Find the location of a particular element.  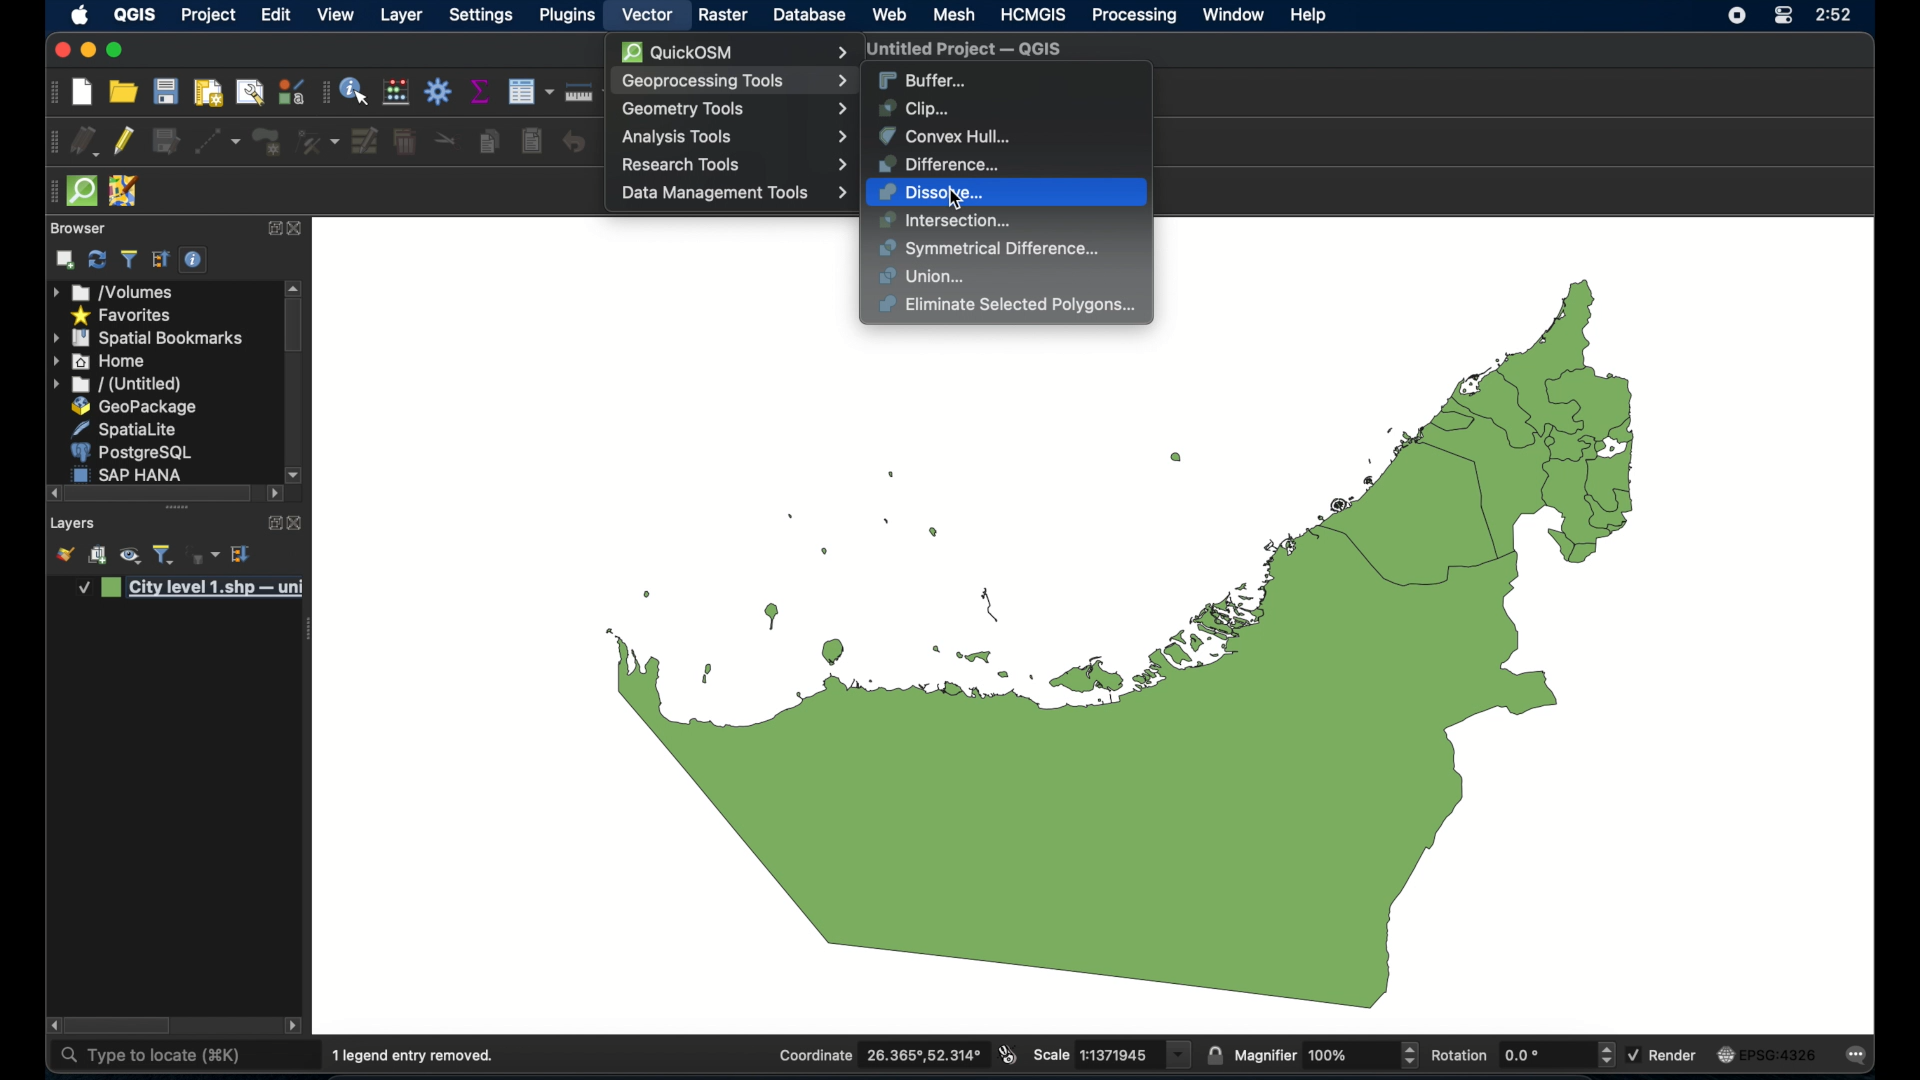

boundary map of UAE is located at coordinates (1118, 668).